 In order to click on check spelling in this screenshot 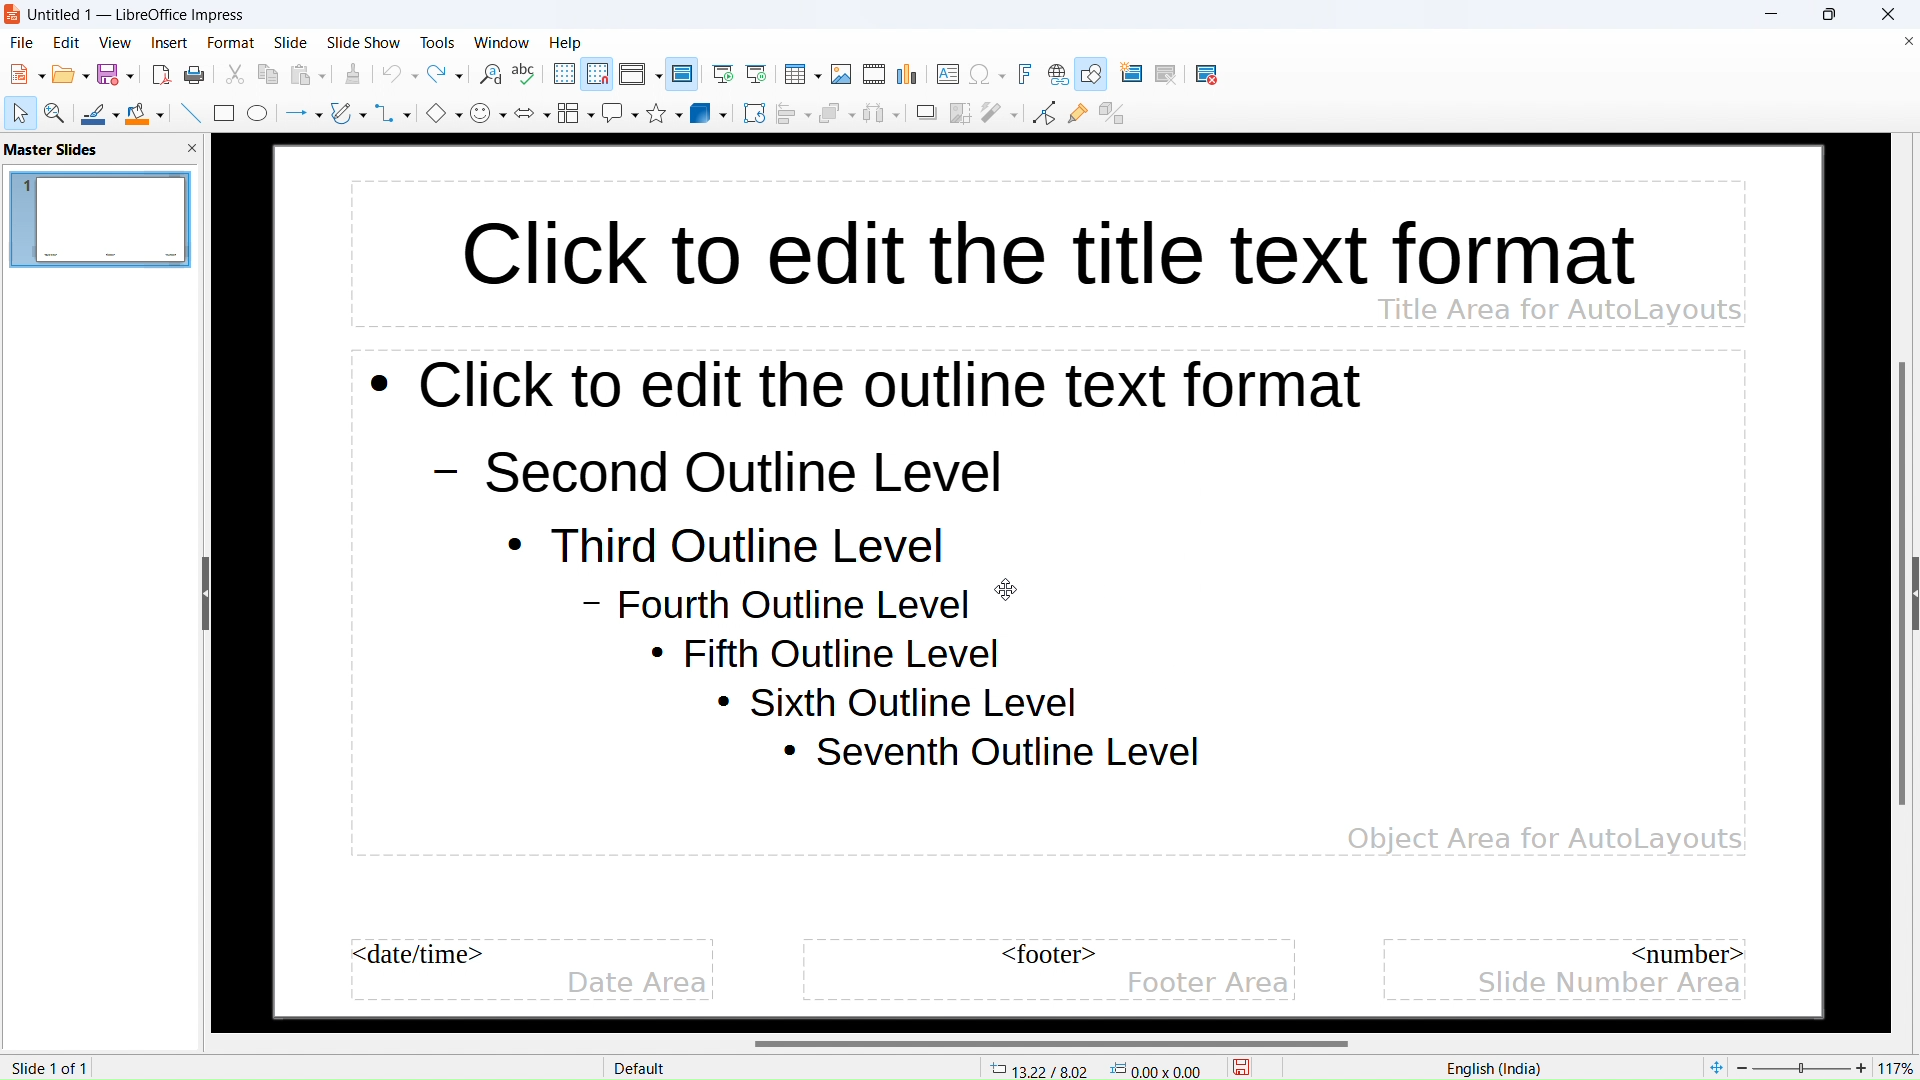, I will do `click(527, 75)`.